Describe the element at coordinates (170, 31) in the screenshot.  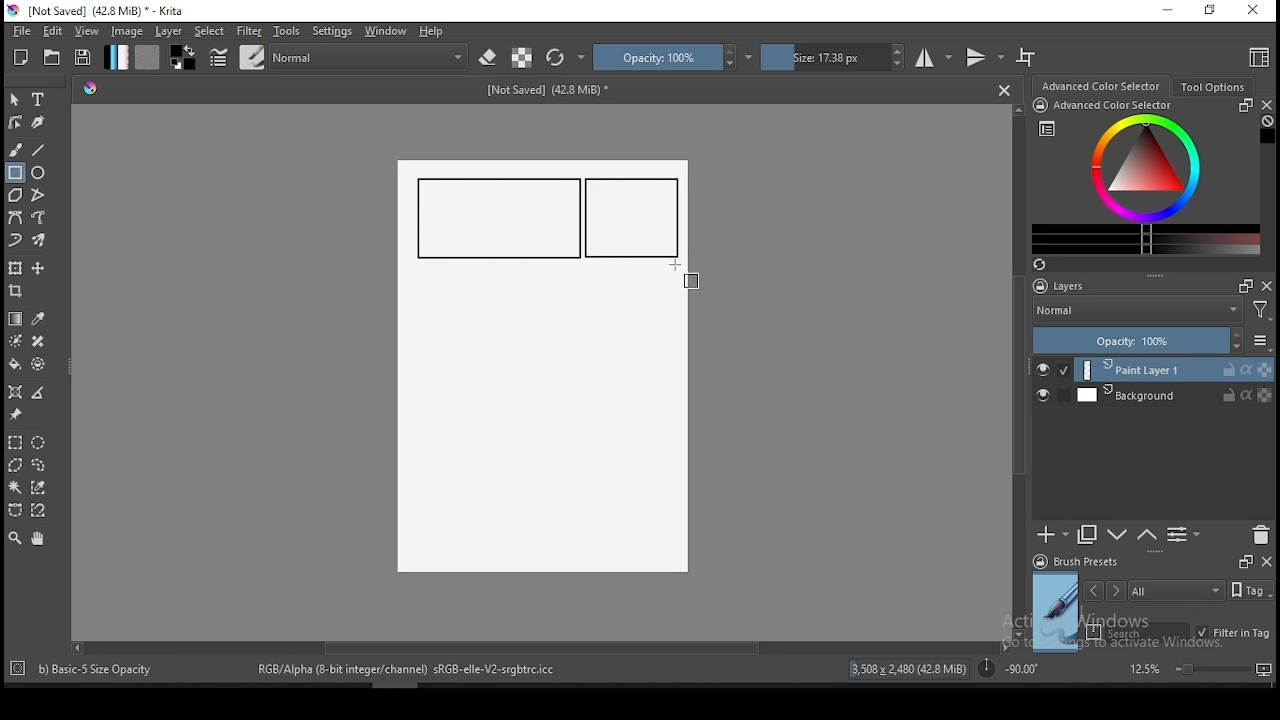
I see `layer` at that location.